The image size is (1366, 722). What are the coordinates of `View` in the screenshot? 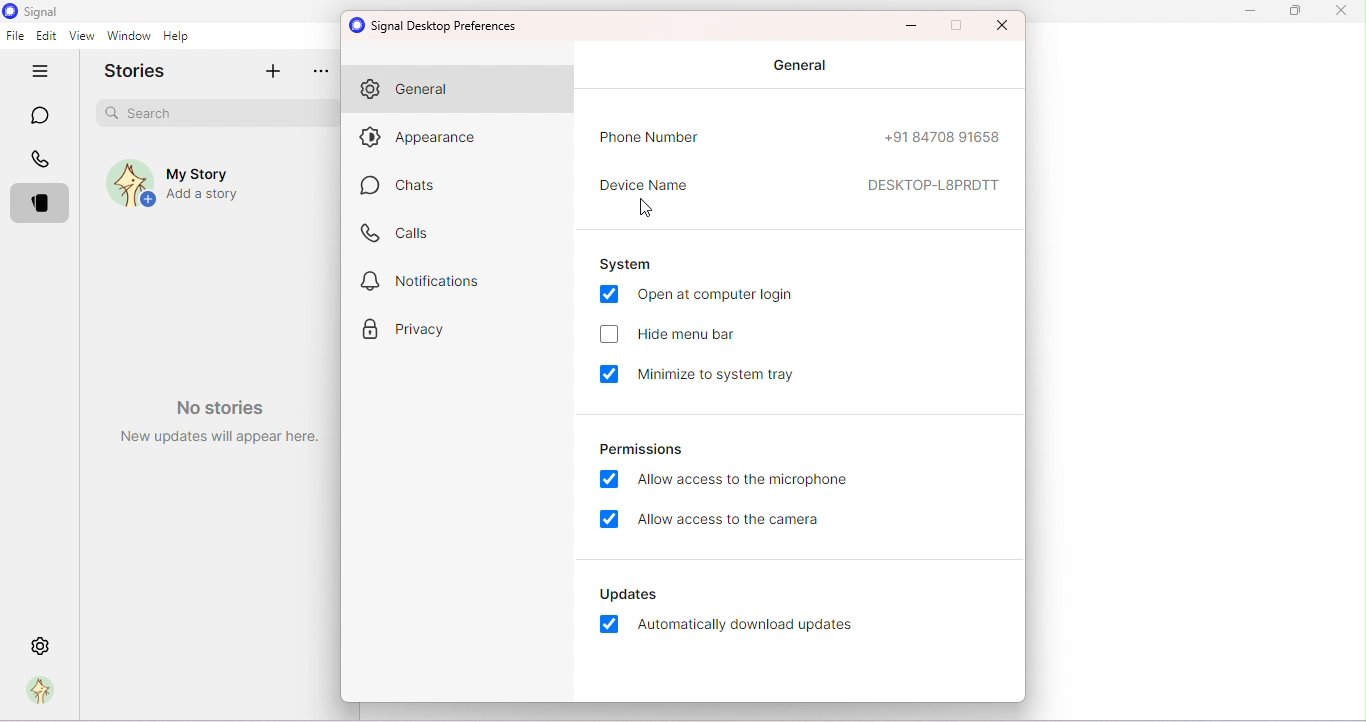 It's located at (83, 38).